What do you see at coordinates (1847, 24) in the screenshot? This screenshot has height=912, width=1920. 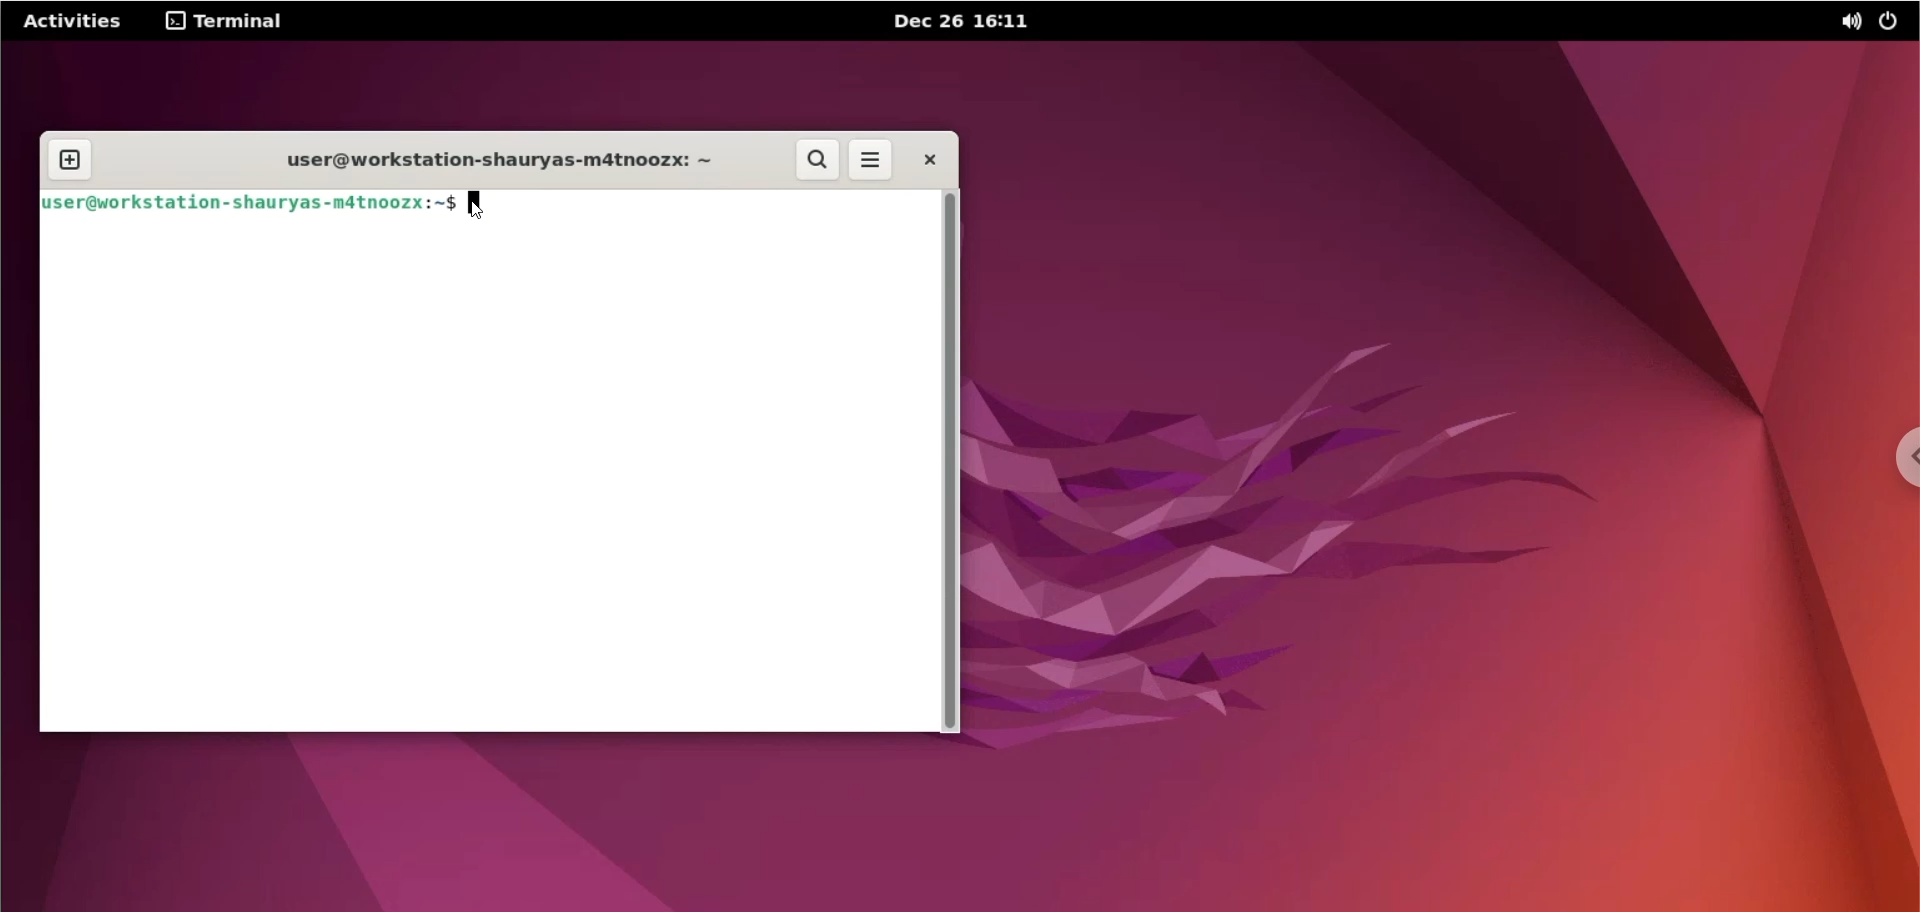 I see `sound options` at bounding box center [1847, 24].